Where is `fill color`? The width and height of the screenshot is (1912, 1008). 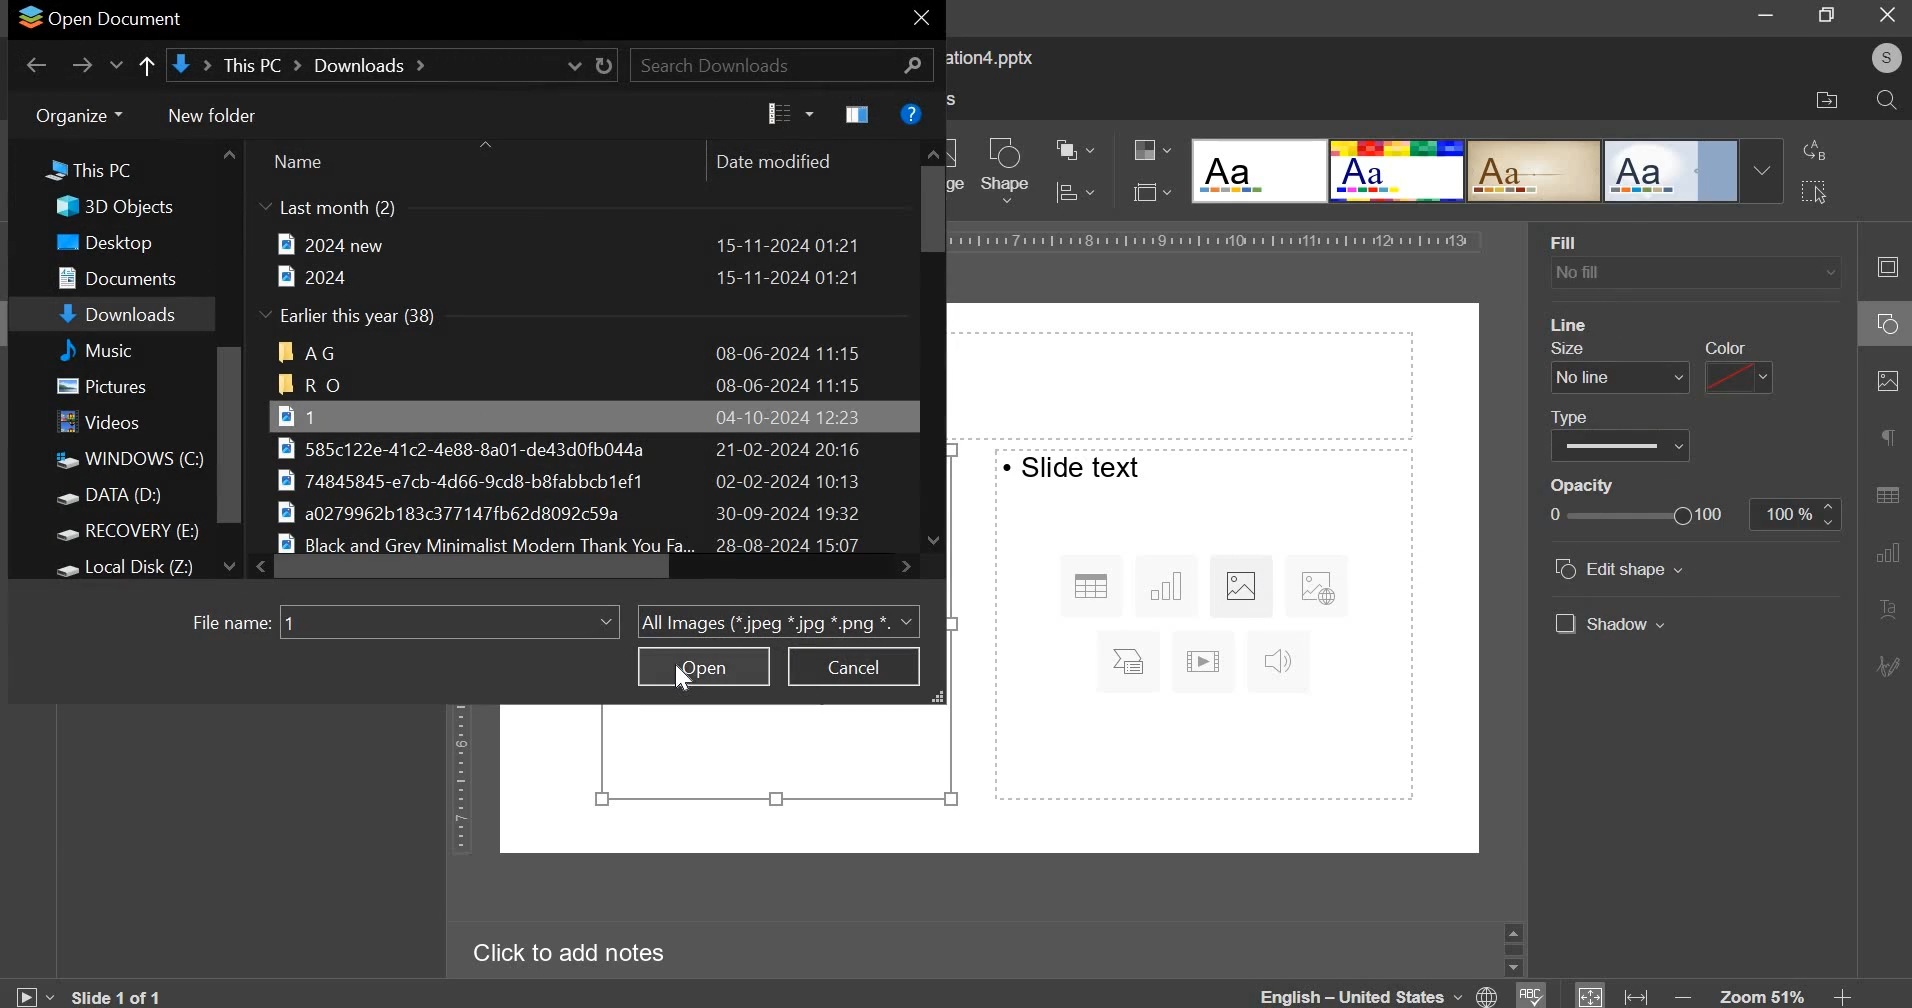 fill color is located at coordinates (1584, 323).